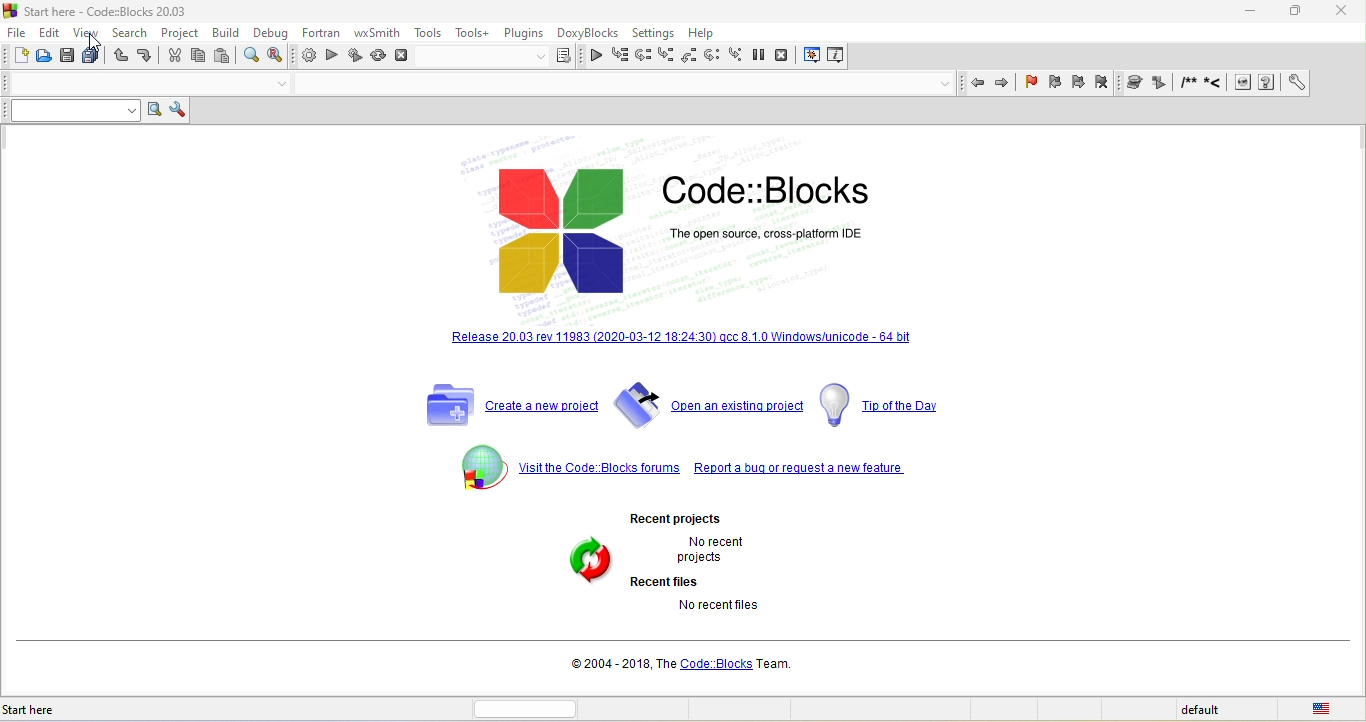  I want to click on step out, so click(689, 57).